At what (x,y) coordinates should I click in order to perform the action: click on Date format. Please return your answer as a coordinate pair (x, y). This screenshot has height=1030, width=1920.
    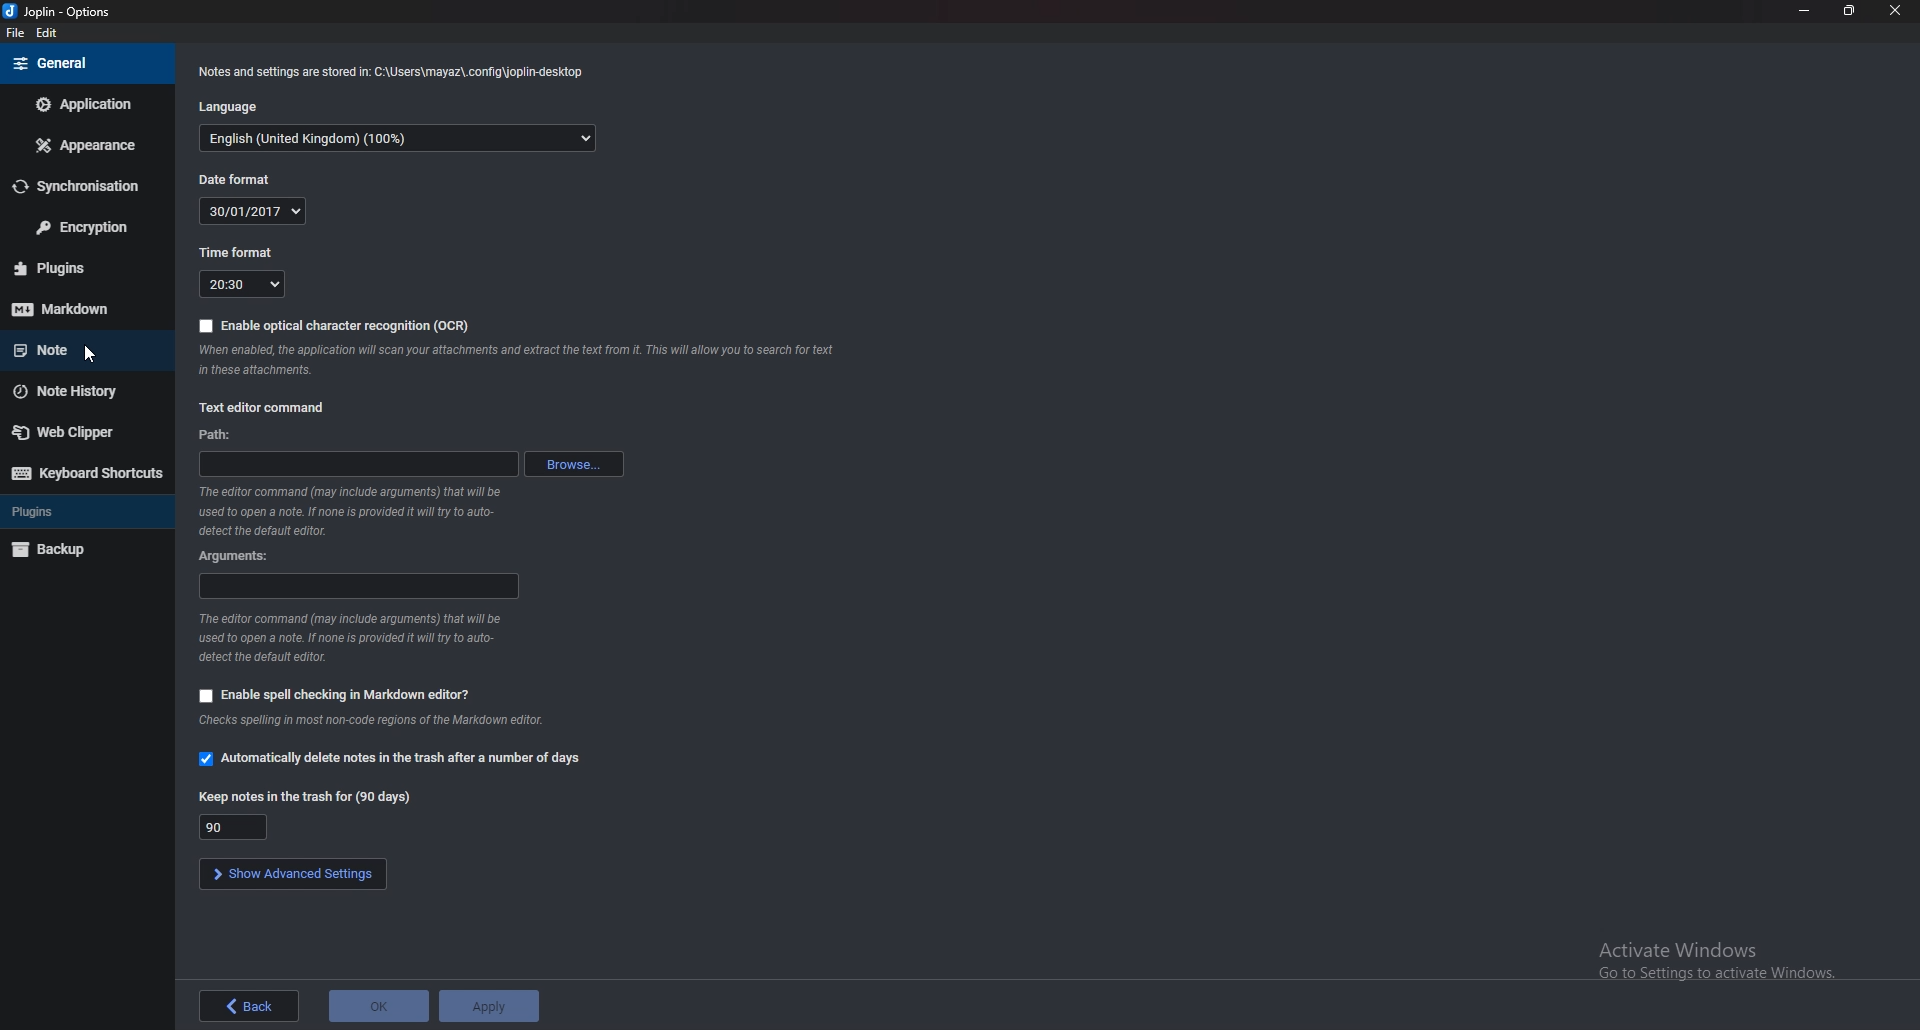
    Looking at the image, I should click on (253, 211).